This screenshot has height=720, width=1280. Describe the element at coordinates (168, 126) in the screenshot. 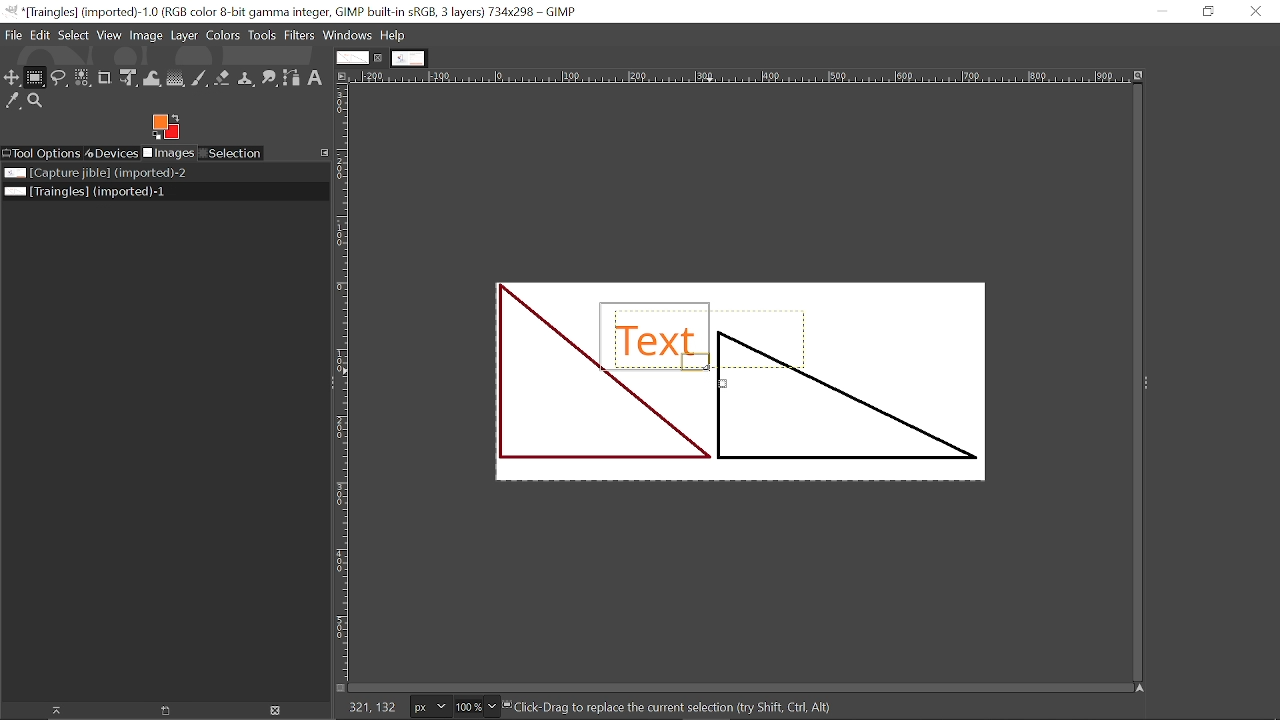

I see `Foreground color` at that location.